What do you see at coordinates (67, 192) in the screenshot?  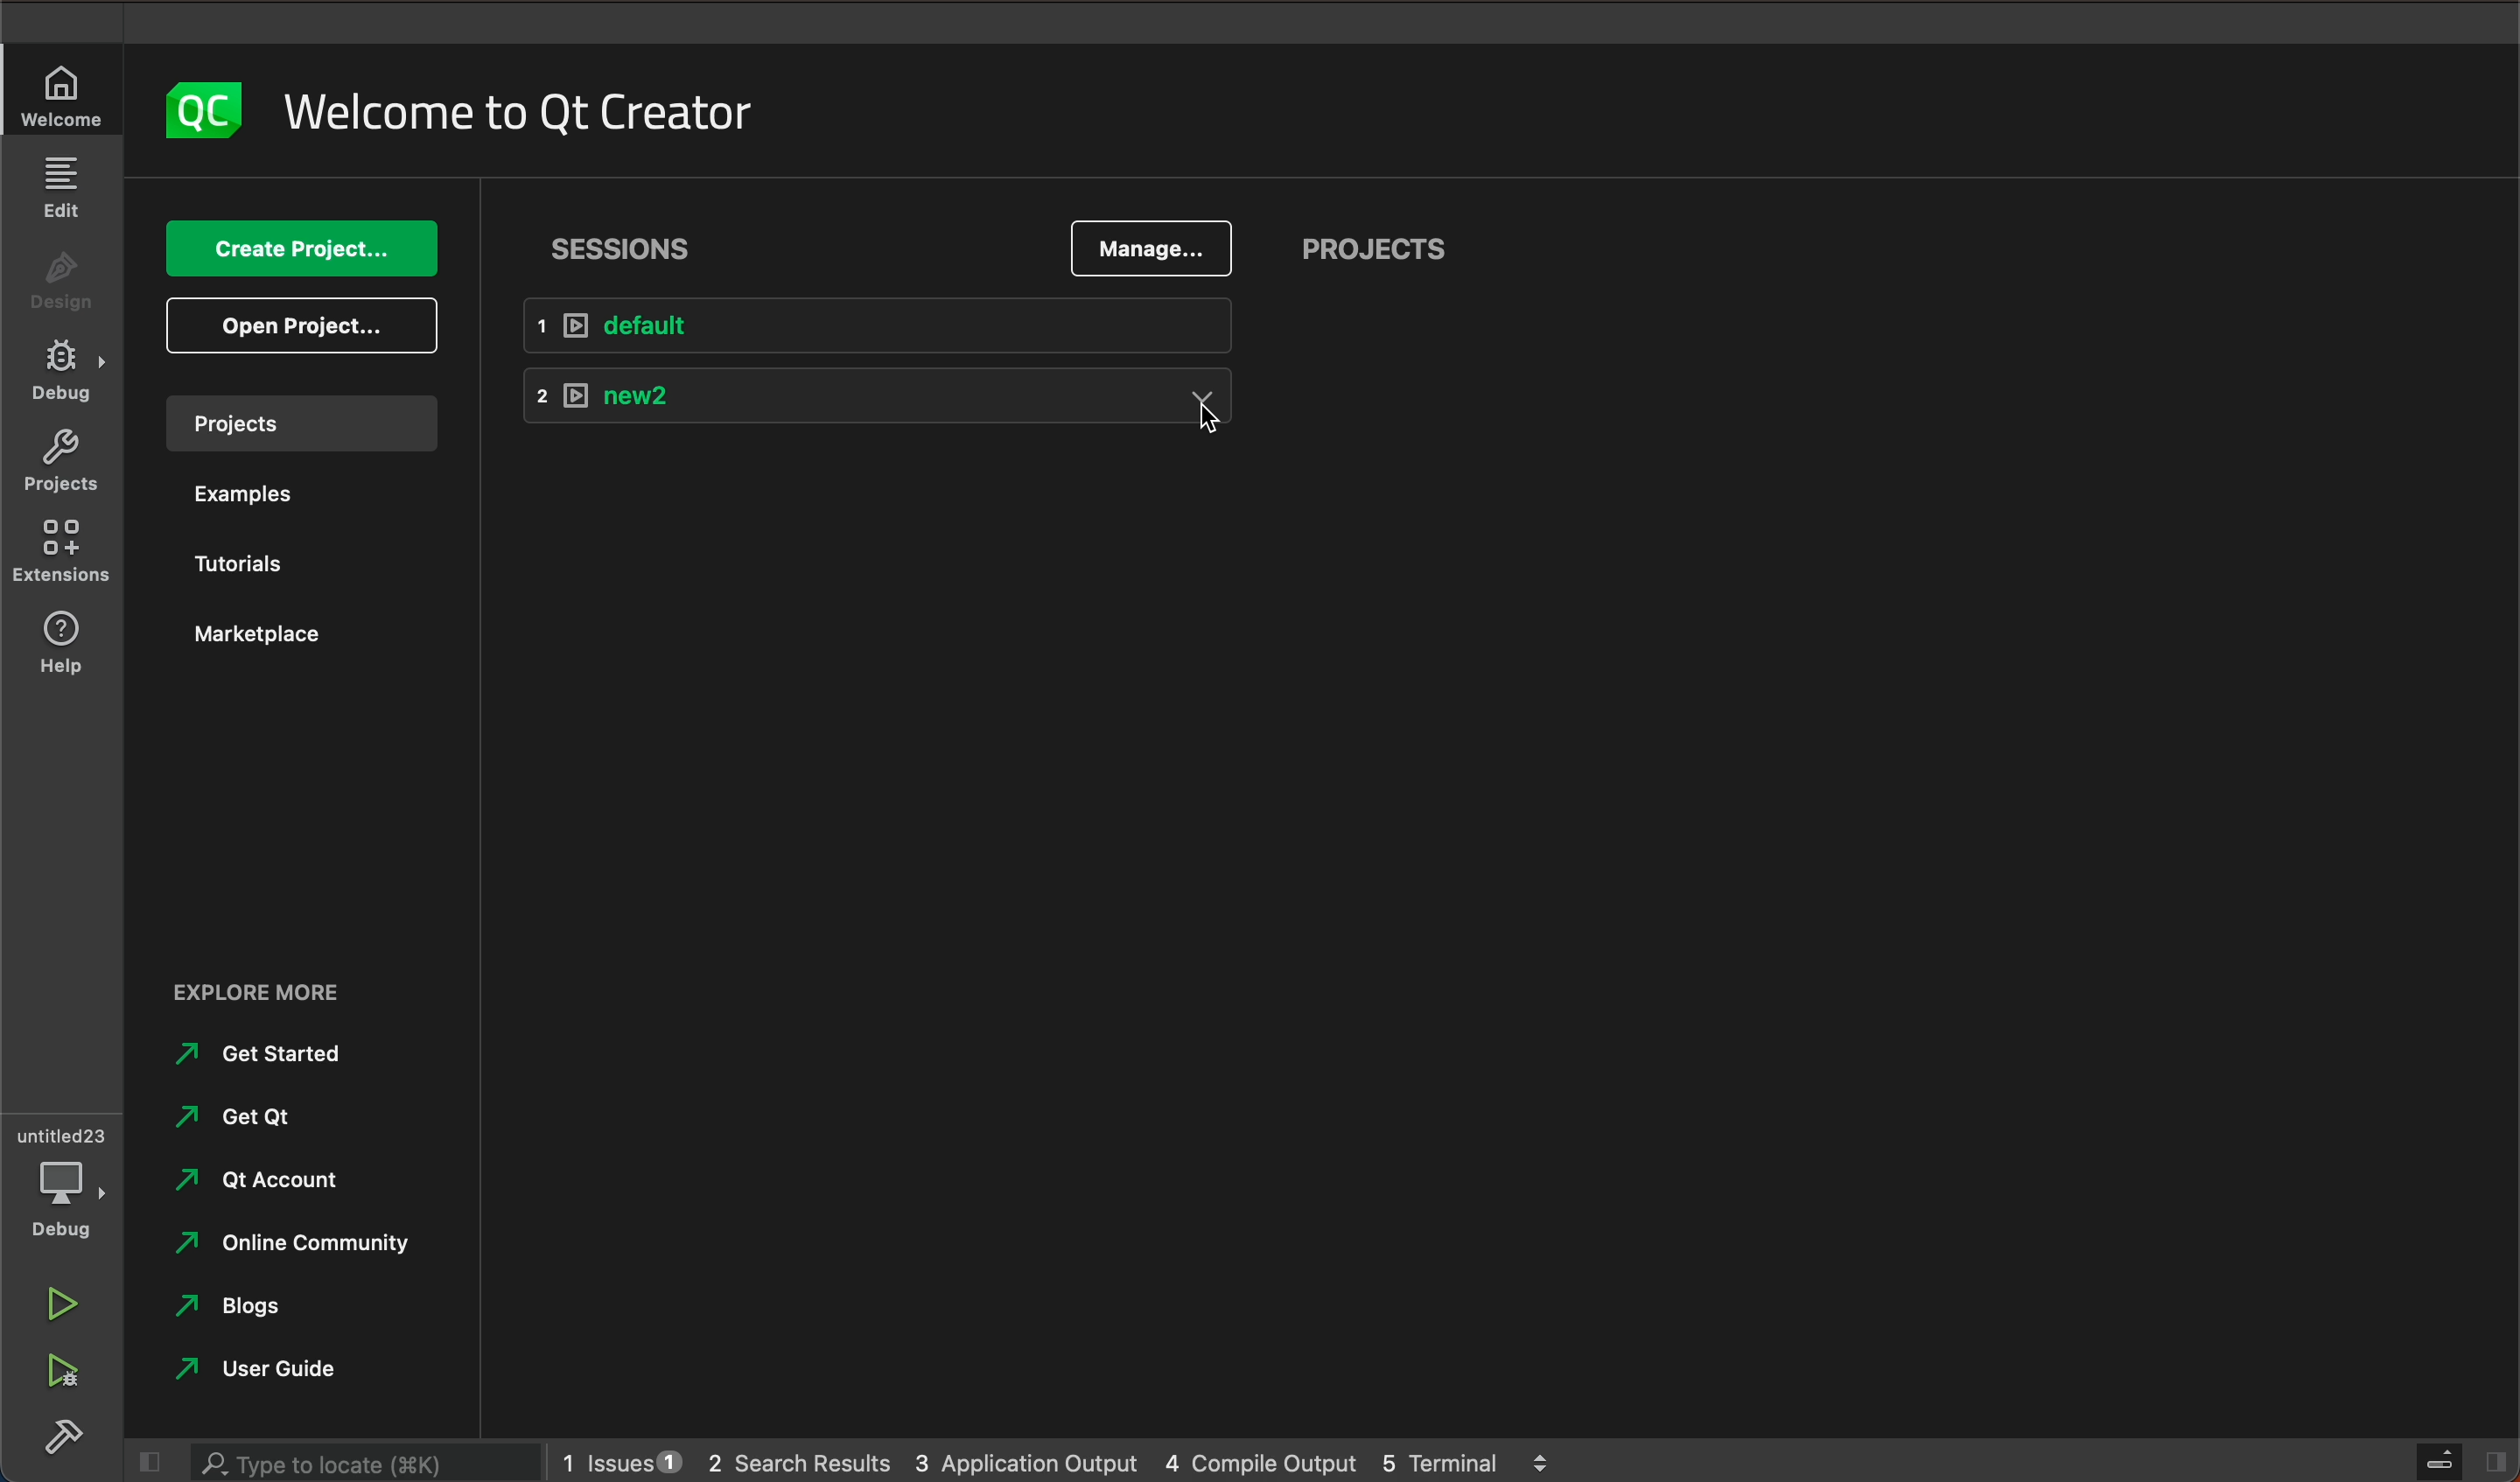 I see `edit` at bounding box center [67, 192].